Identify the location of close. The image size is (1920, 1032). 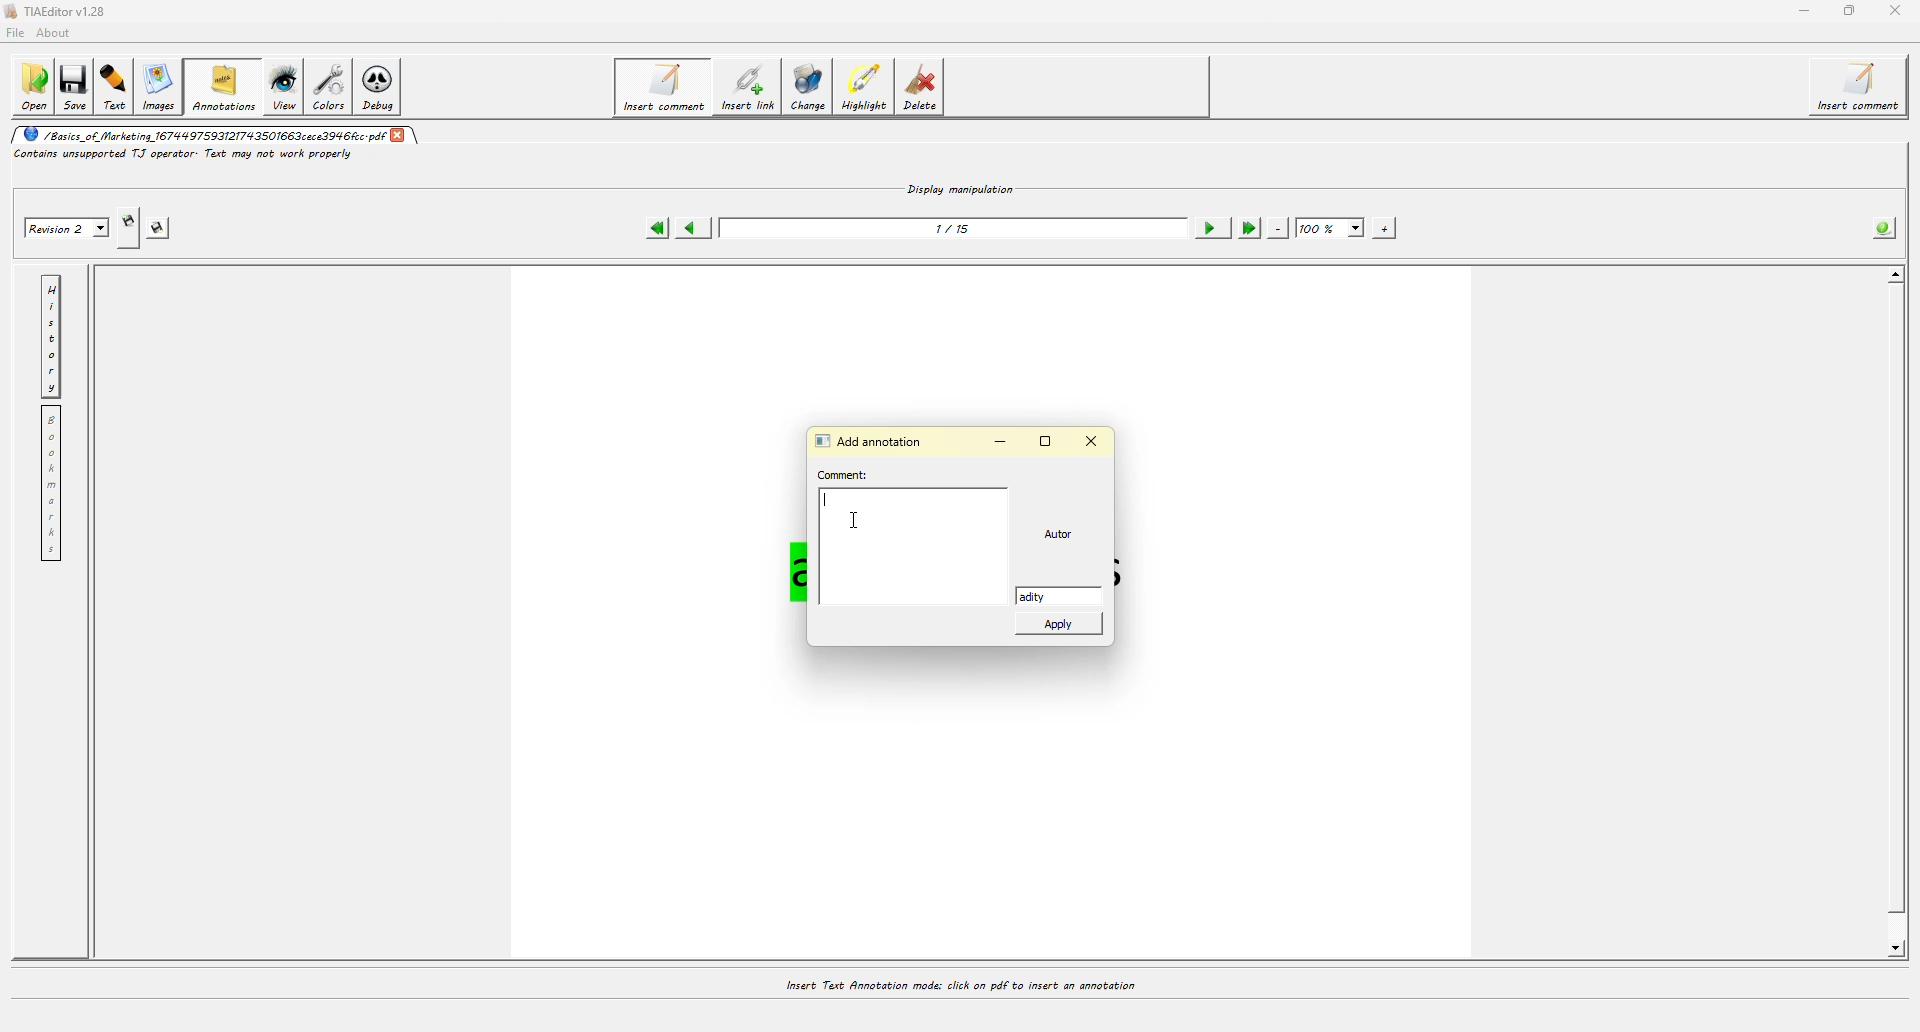
(1092, 440).